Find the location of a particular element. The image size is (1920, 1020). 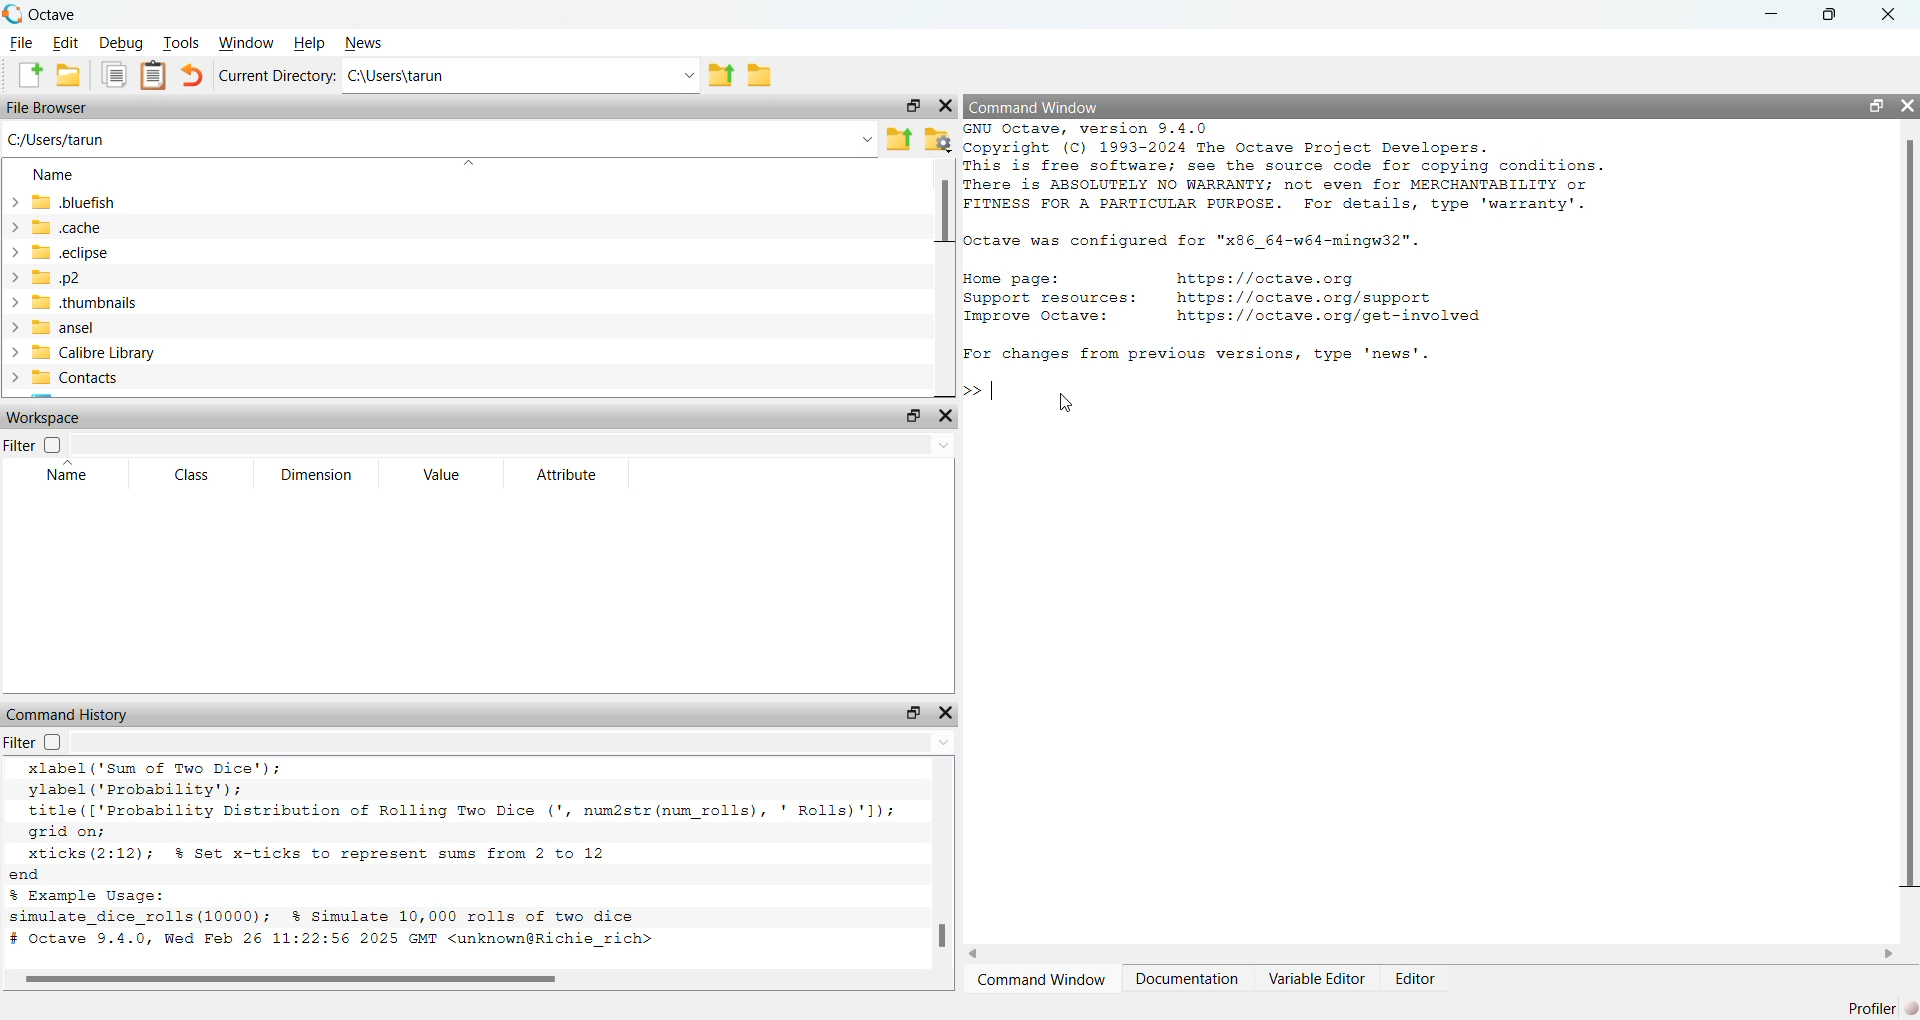

Maximize is located at coordinates (914, 104).